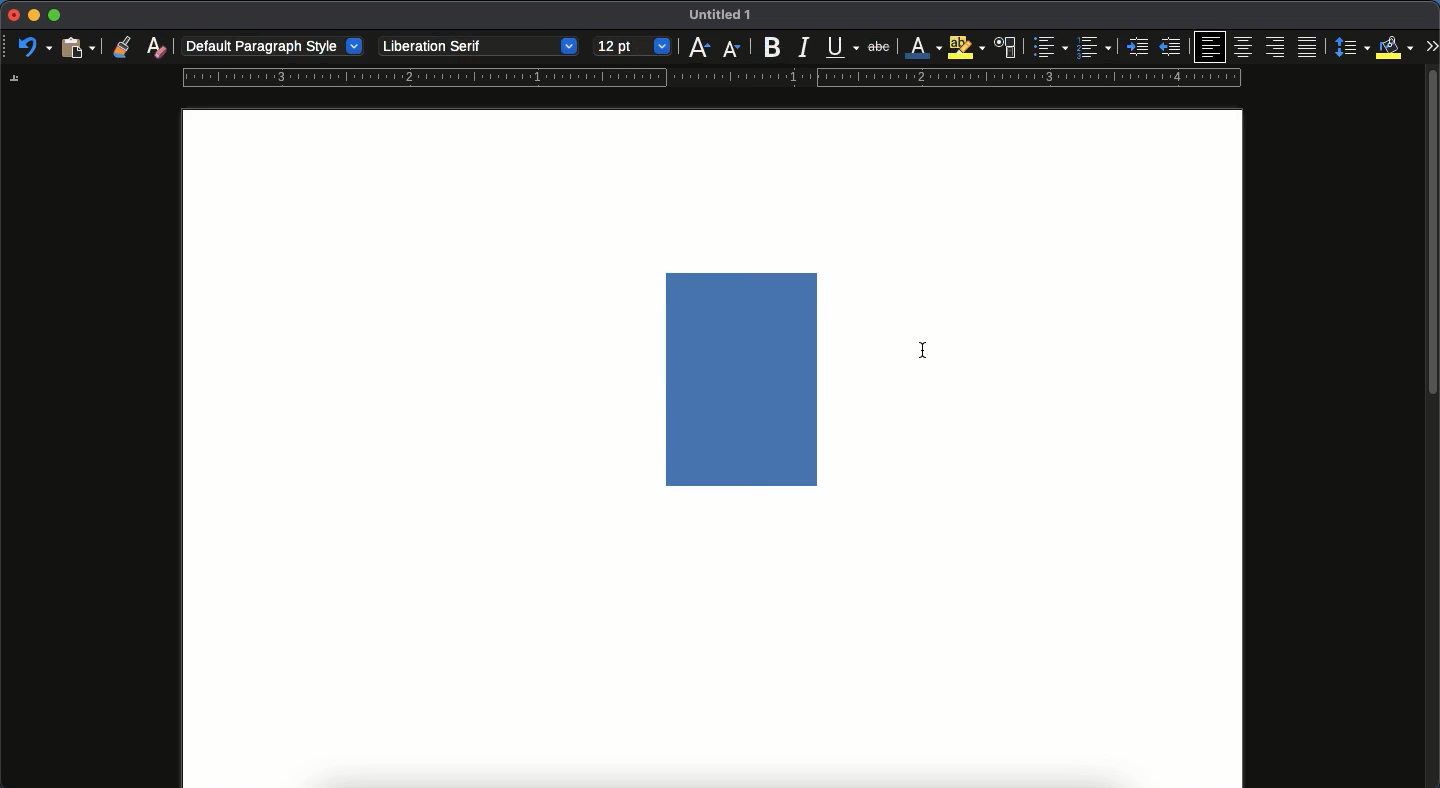 Image resolution: width=1440 pixels, height=788 pixels. I want to click on decrease size, so click(731, 47).